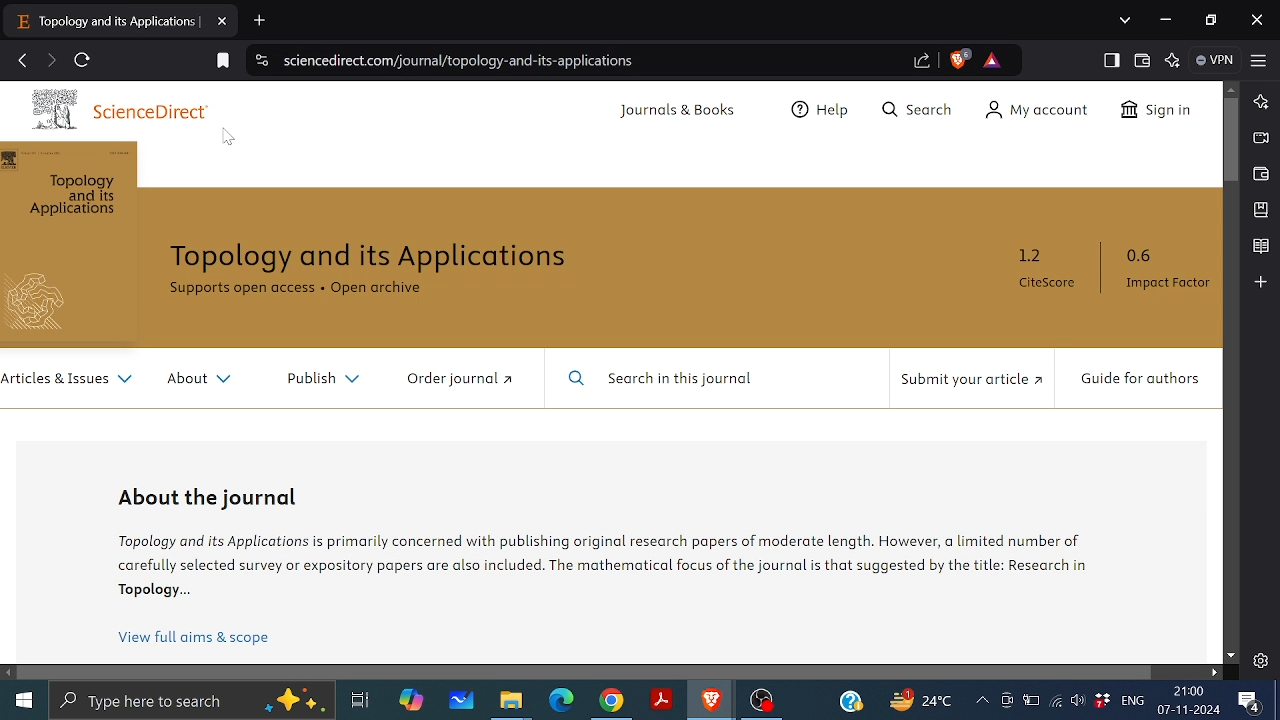 The width and height of the screenshot is (1280, 720). I want to click on Dropbox, so click(1102, 701).